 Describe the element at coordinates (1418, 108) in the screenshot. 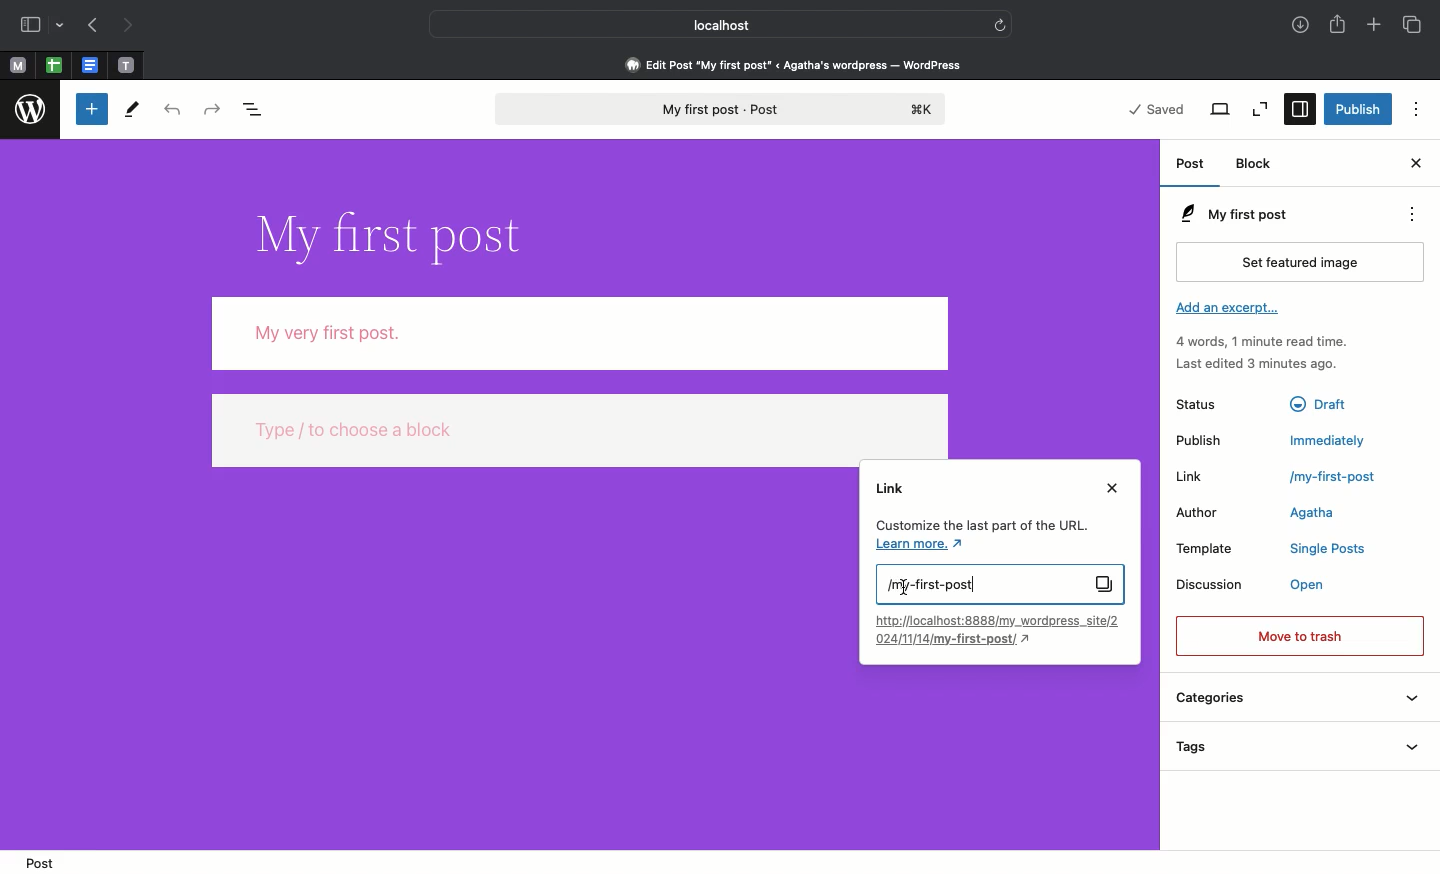

I see `Options` at that location.